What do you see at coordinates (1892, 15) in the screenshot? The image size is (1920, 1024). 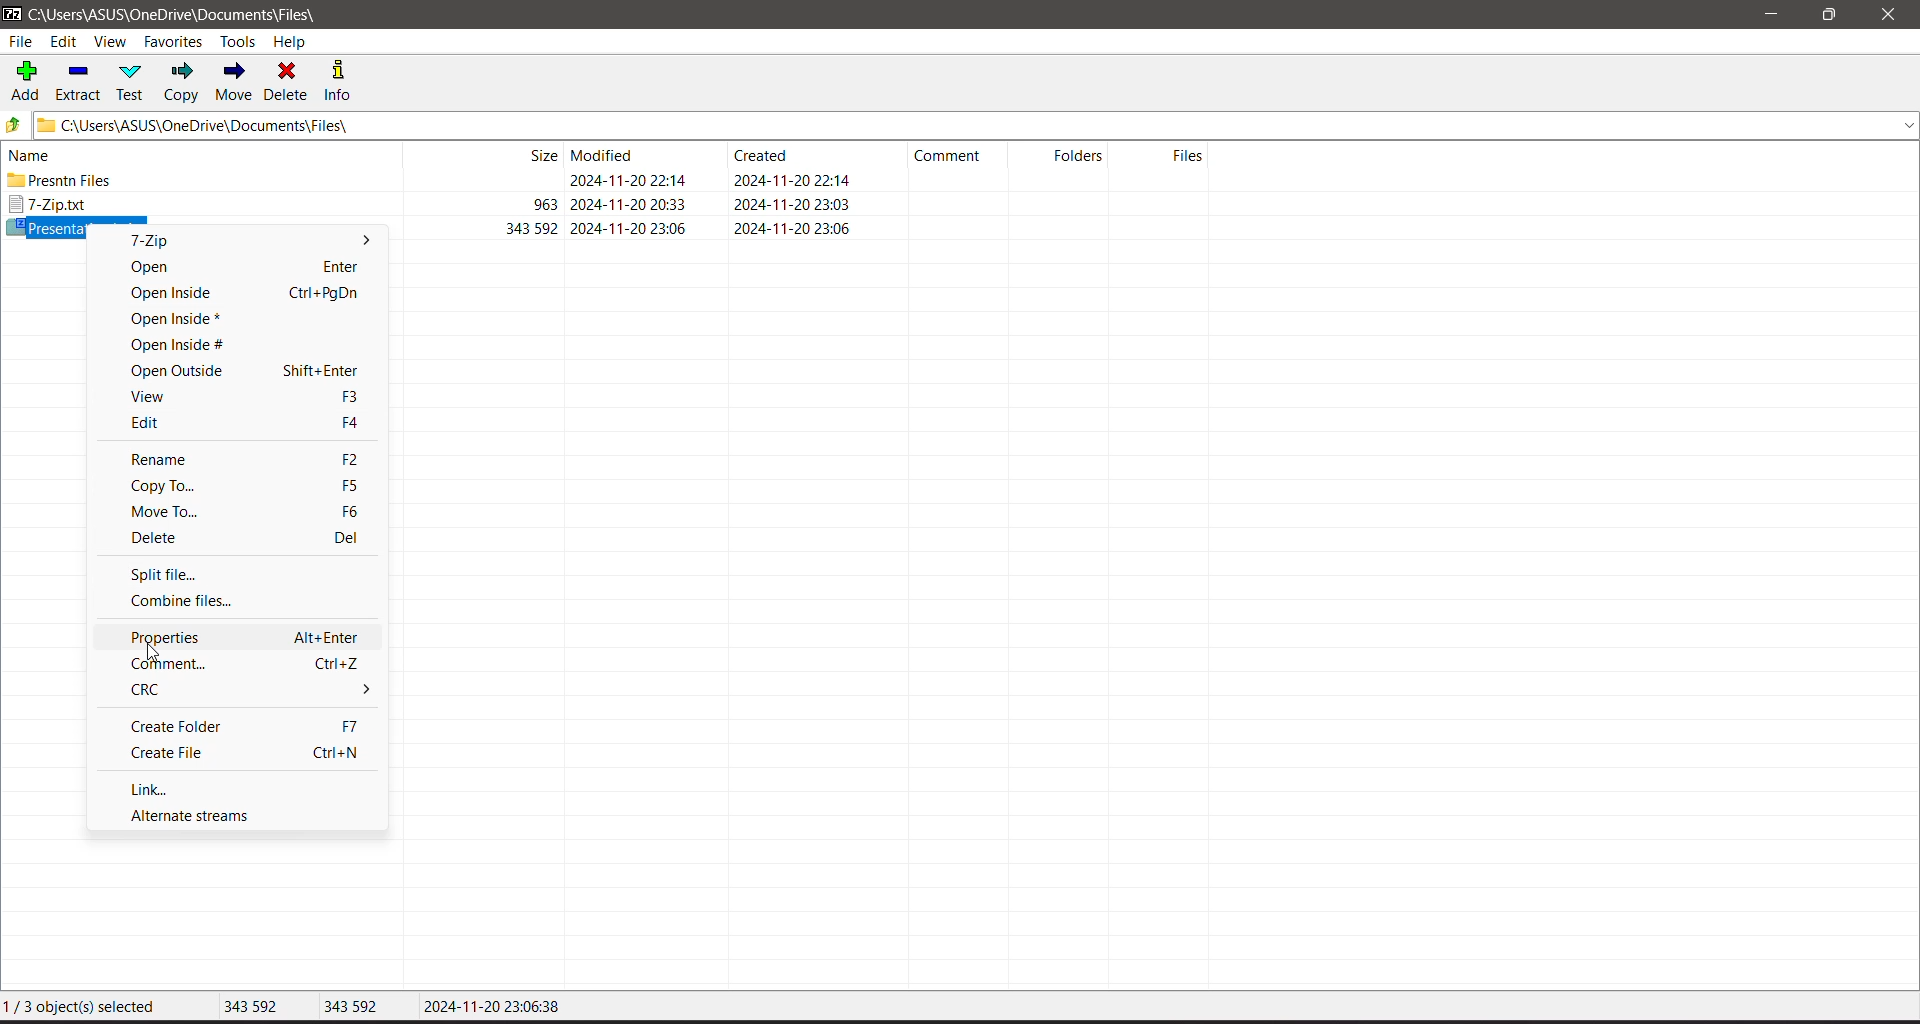 I see `Close` at bounding box center [1892, 15].